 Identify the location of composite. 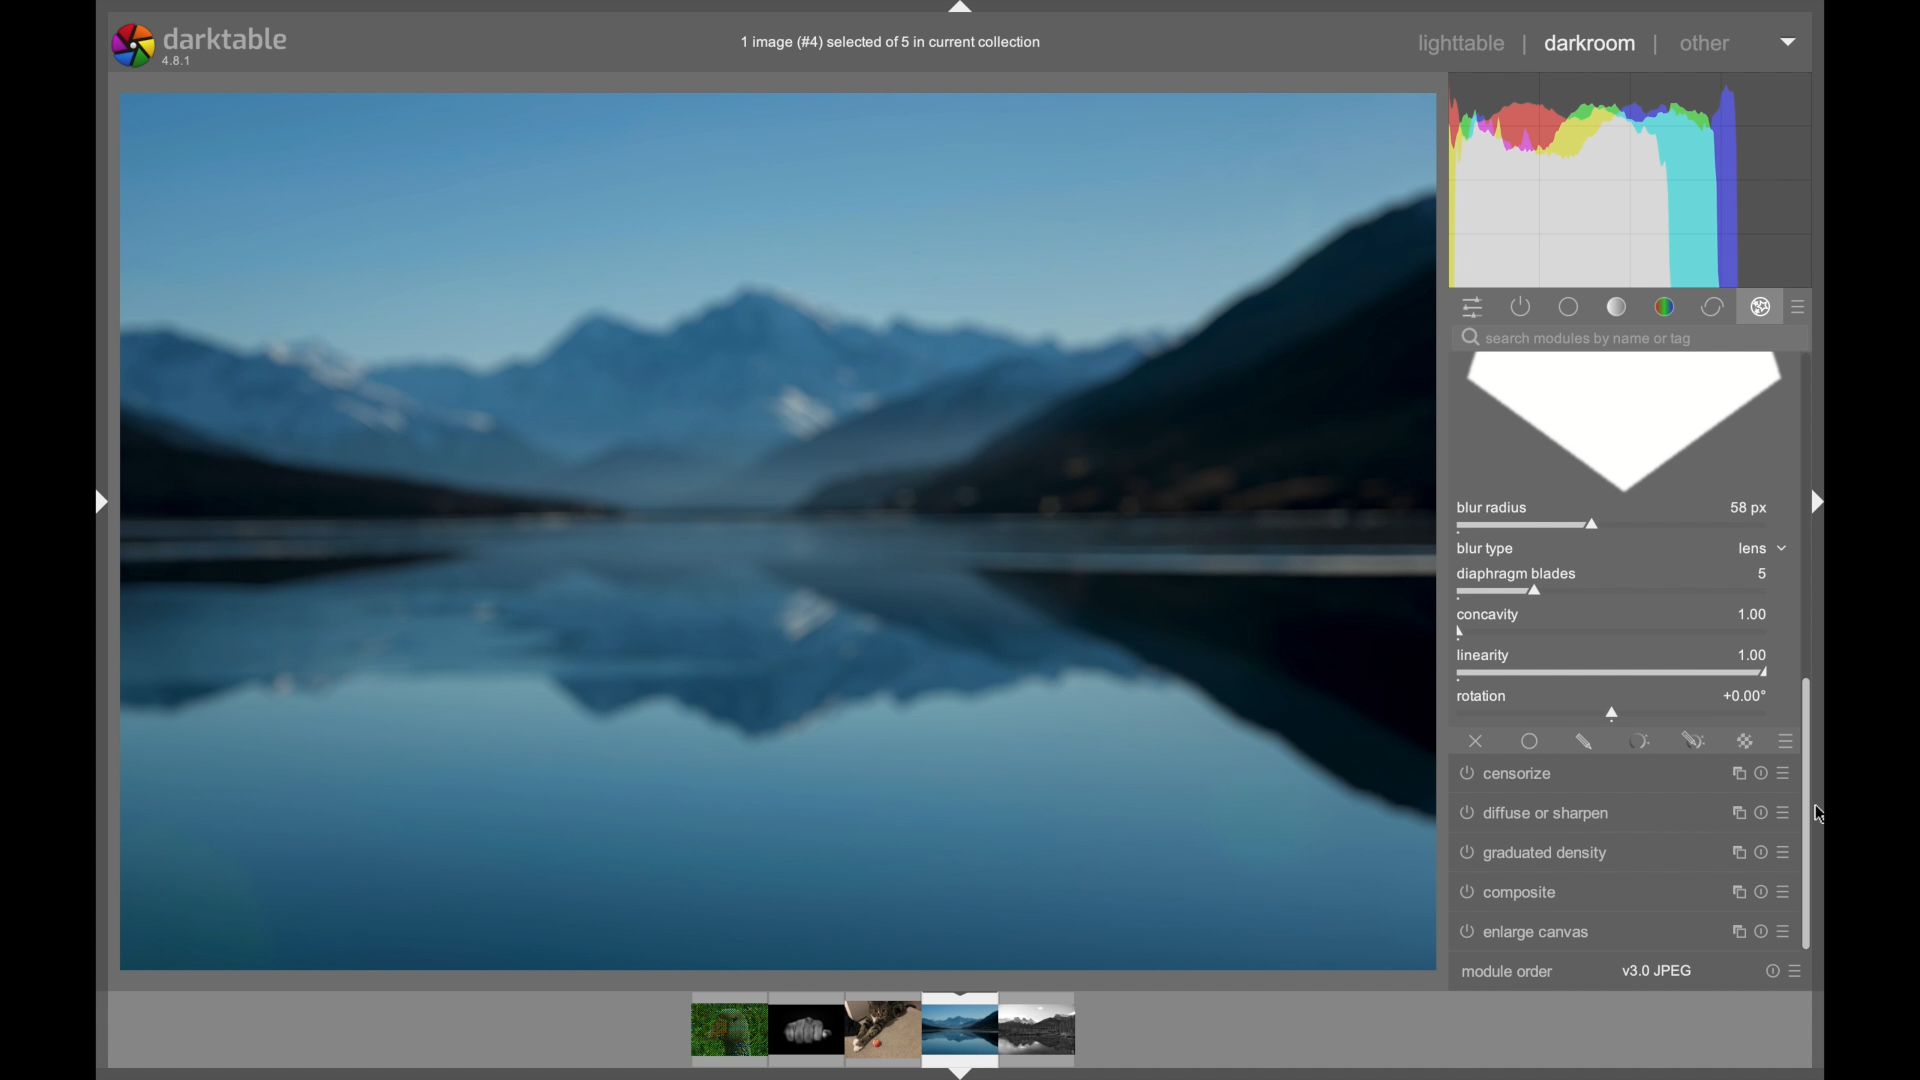
(1510, 893).